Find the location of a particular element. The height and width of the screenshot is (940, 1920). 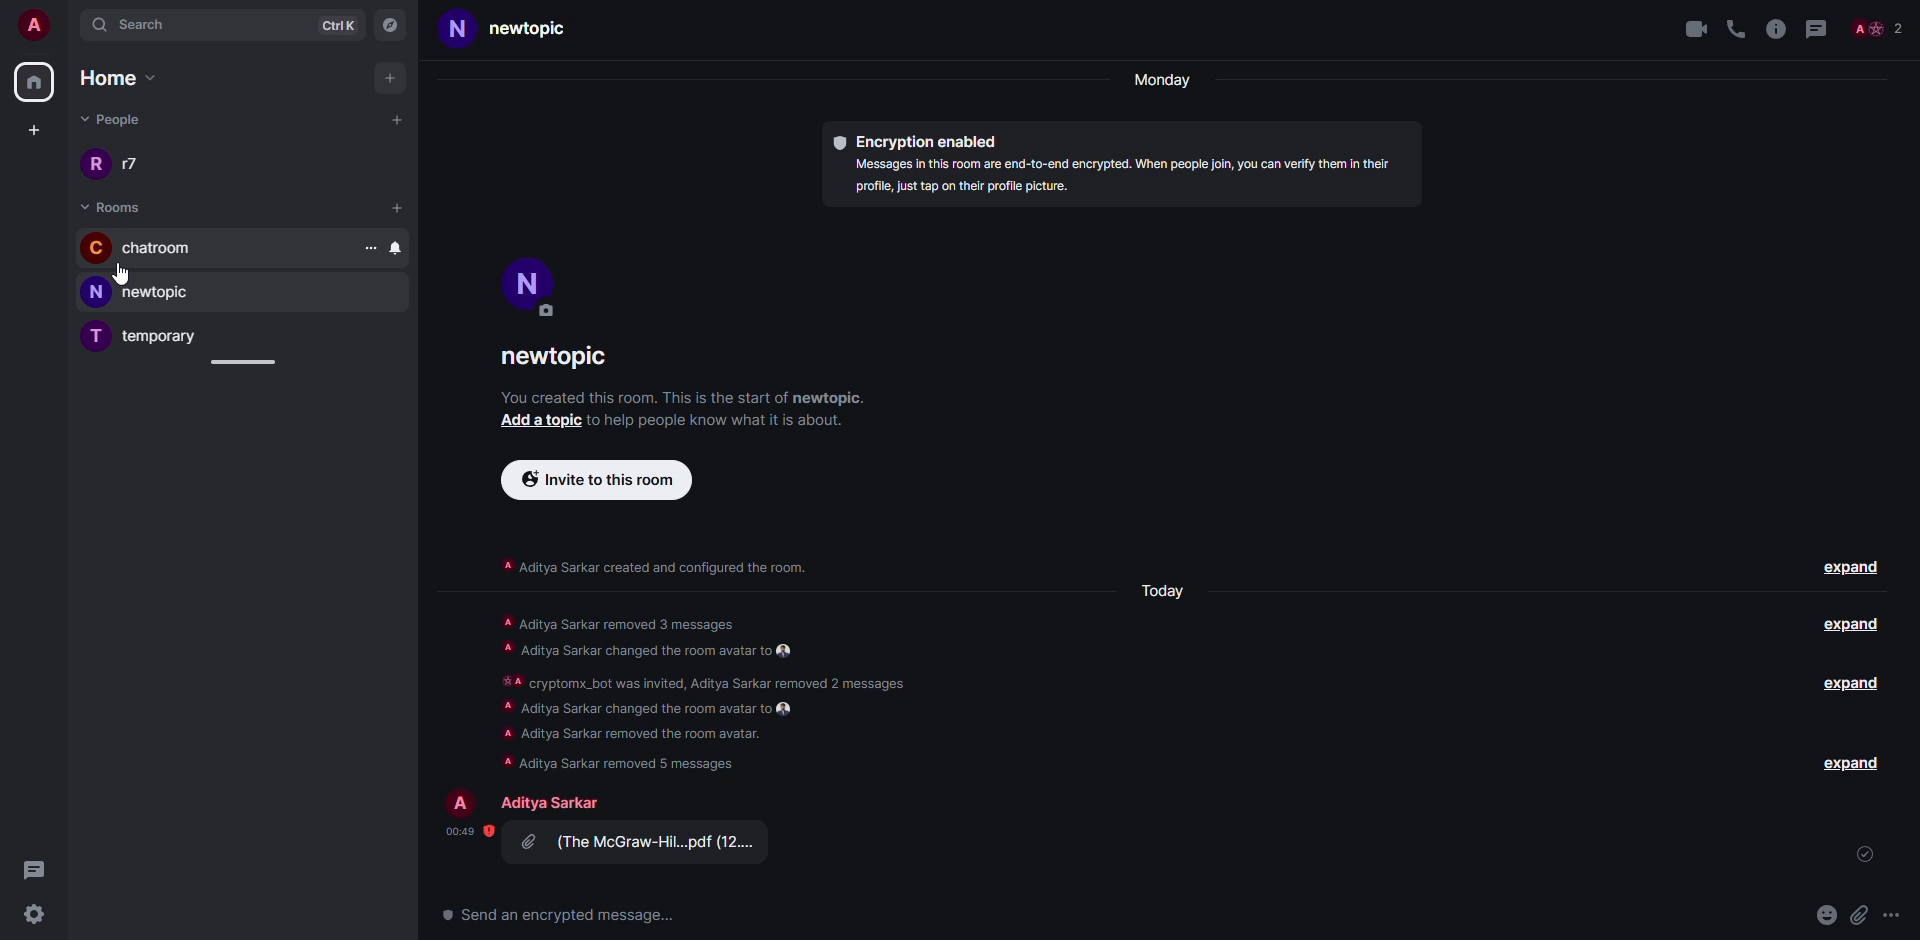

chatroom is located at coordinates (151, 246).